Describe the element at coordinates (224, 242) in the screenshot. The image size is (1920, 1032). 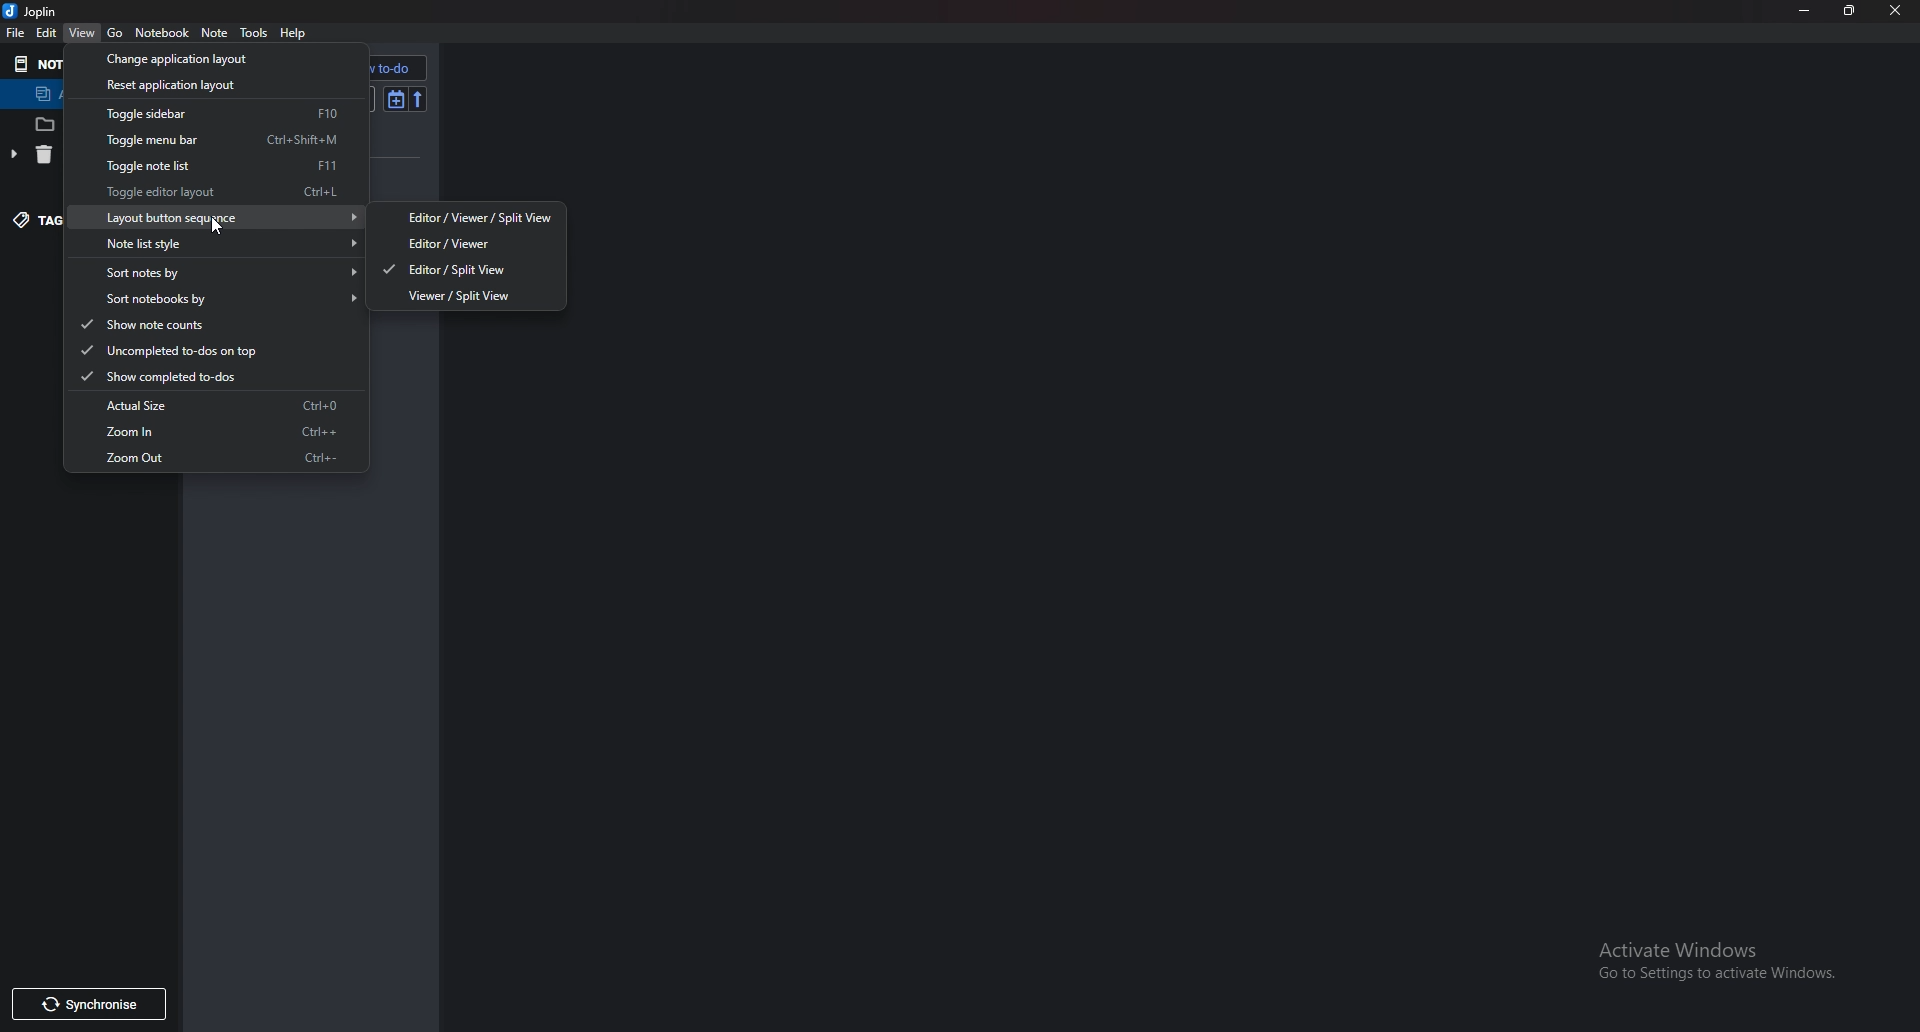
I see `Note list style` at that location.